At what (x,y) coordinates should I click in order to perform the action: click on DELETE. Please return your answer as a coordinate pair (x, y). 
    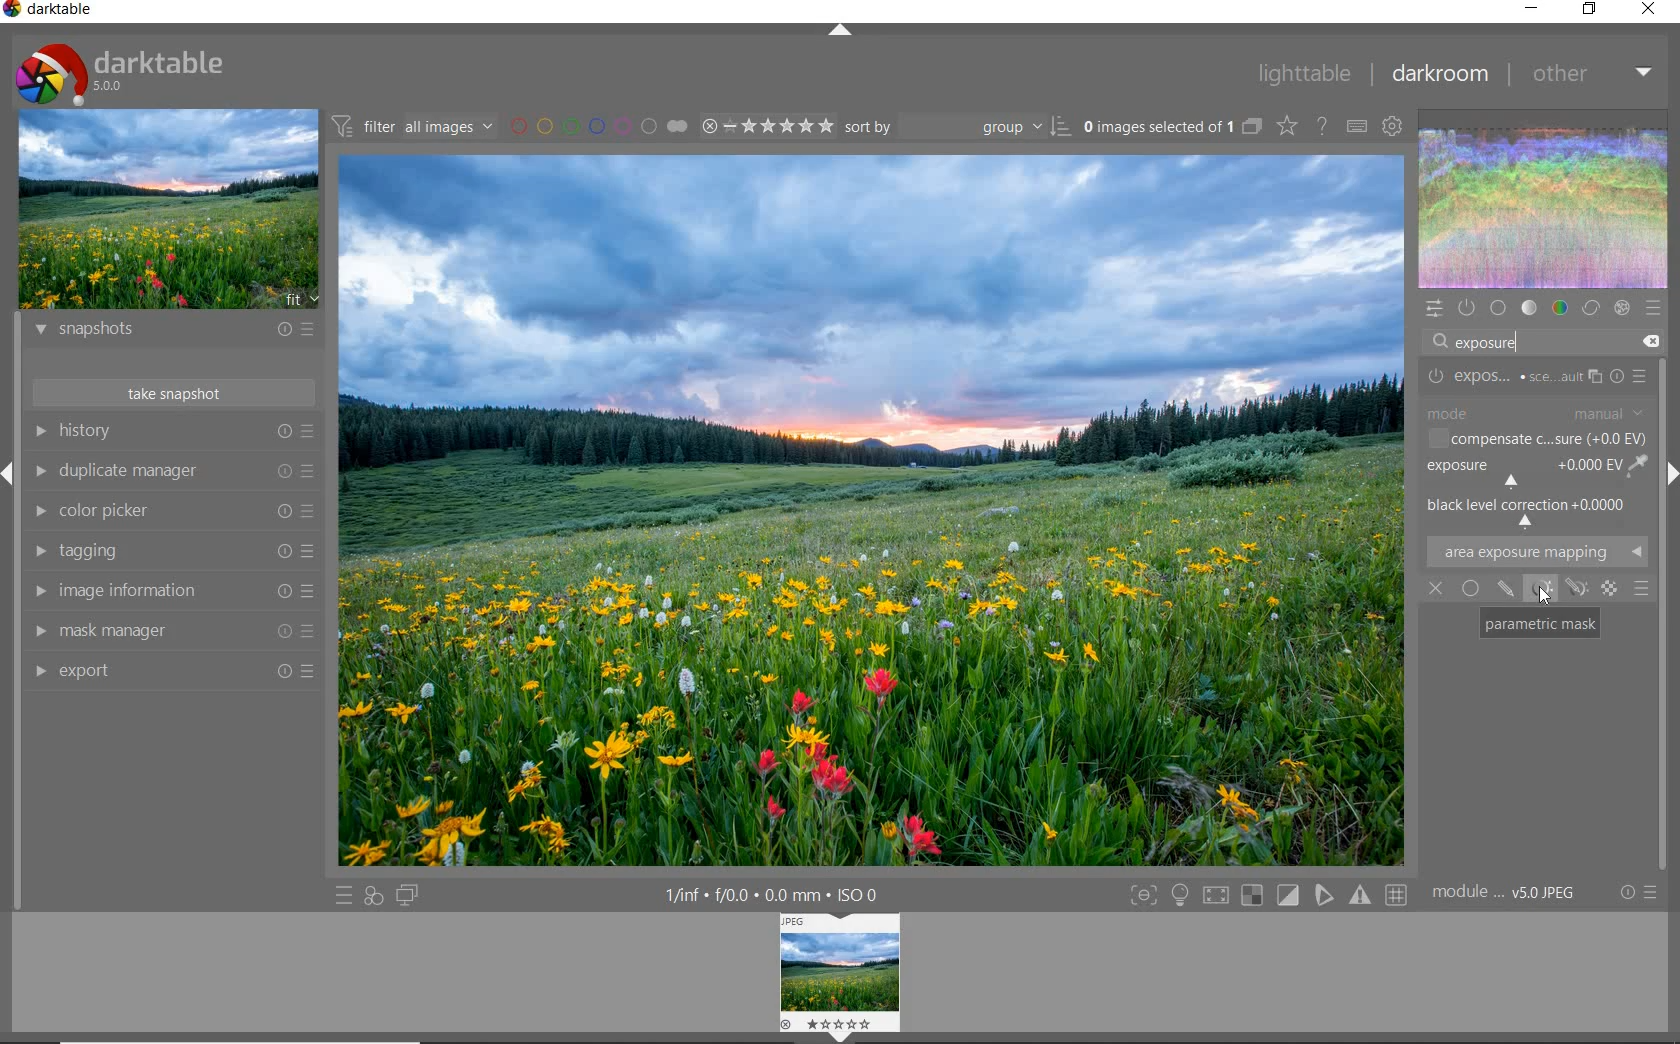
    Looking at the image, I should click on (1652, 342).